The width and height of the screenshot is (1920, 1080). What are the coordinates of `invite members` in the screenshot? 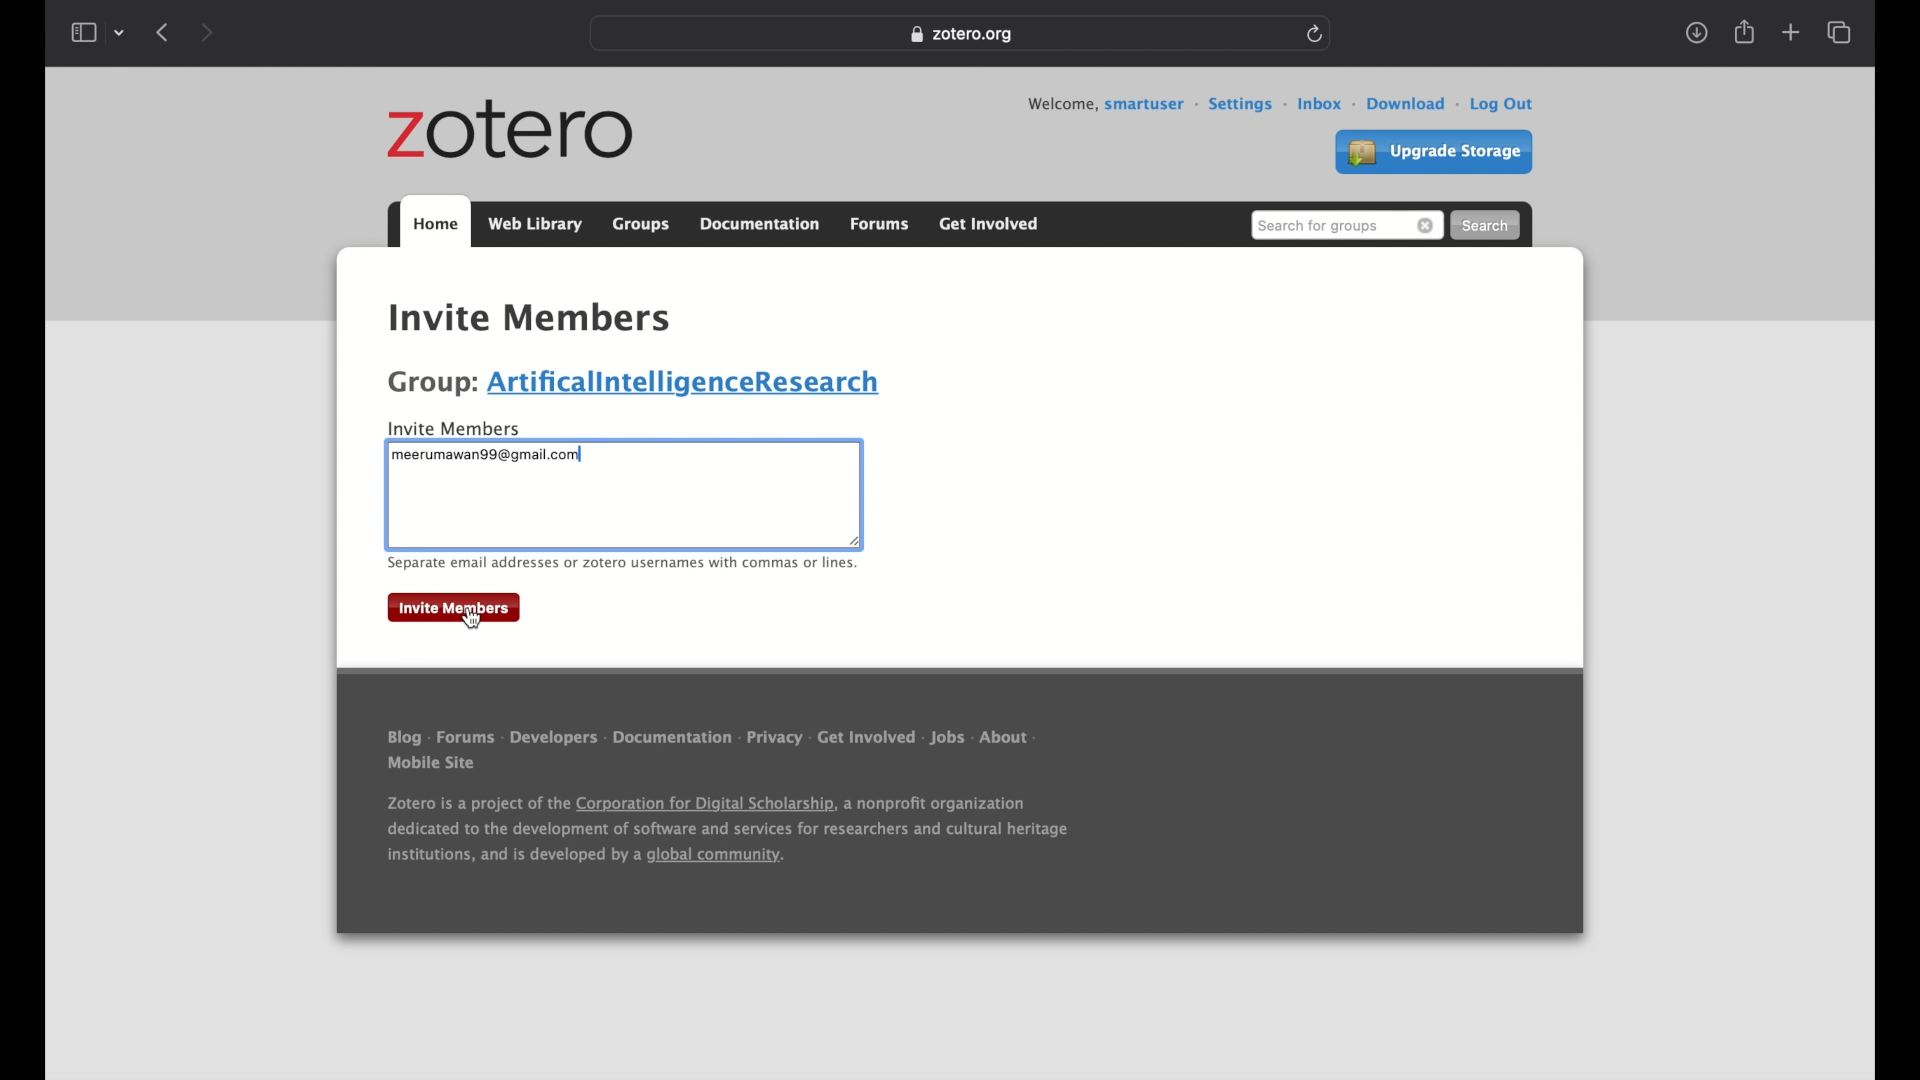 It's located at (531, 320).